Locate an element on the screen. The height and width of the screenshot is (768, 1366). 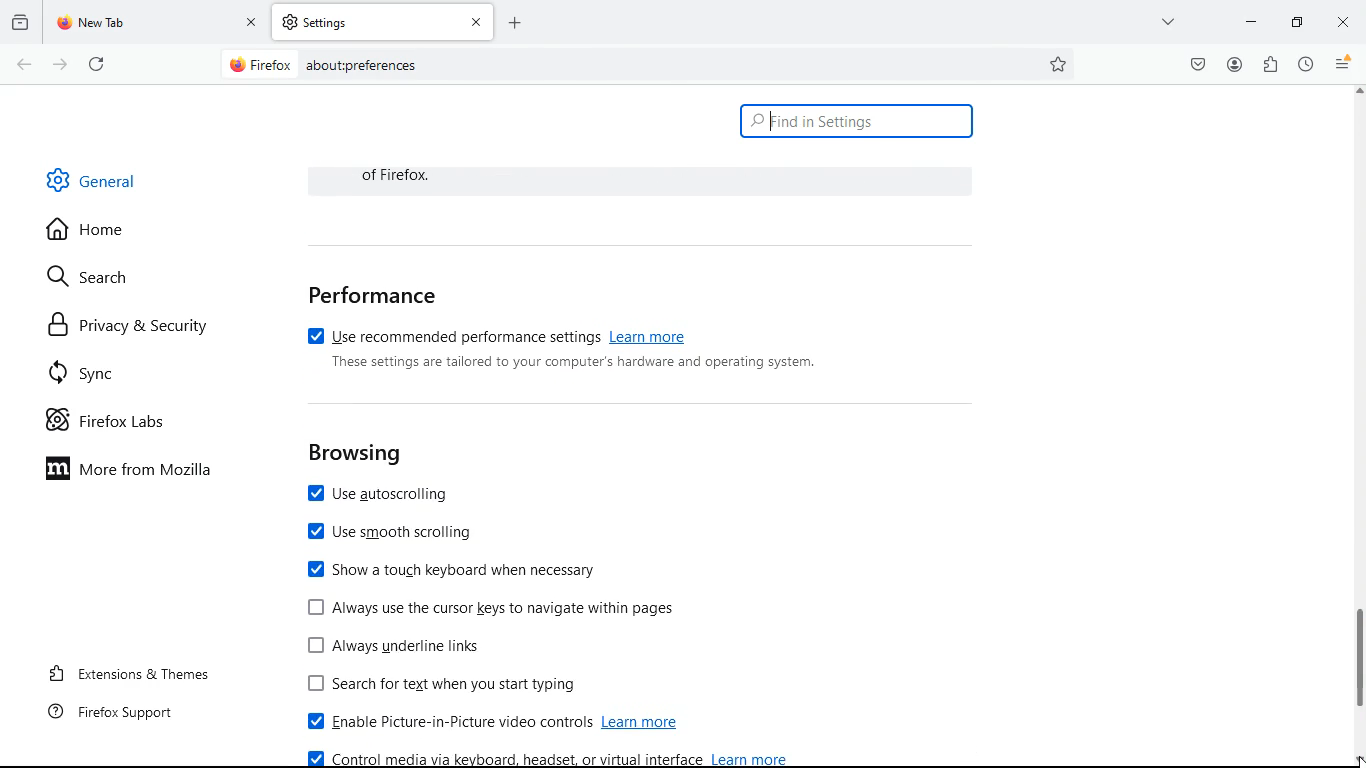
search is located at coordinates (97, 279).